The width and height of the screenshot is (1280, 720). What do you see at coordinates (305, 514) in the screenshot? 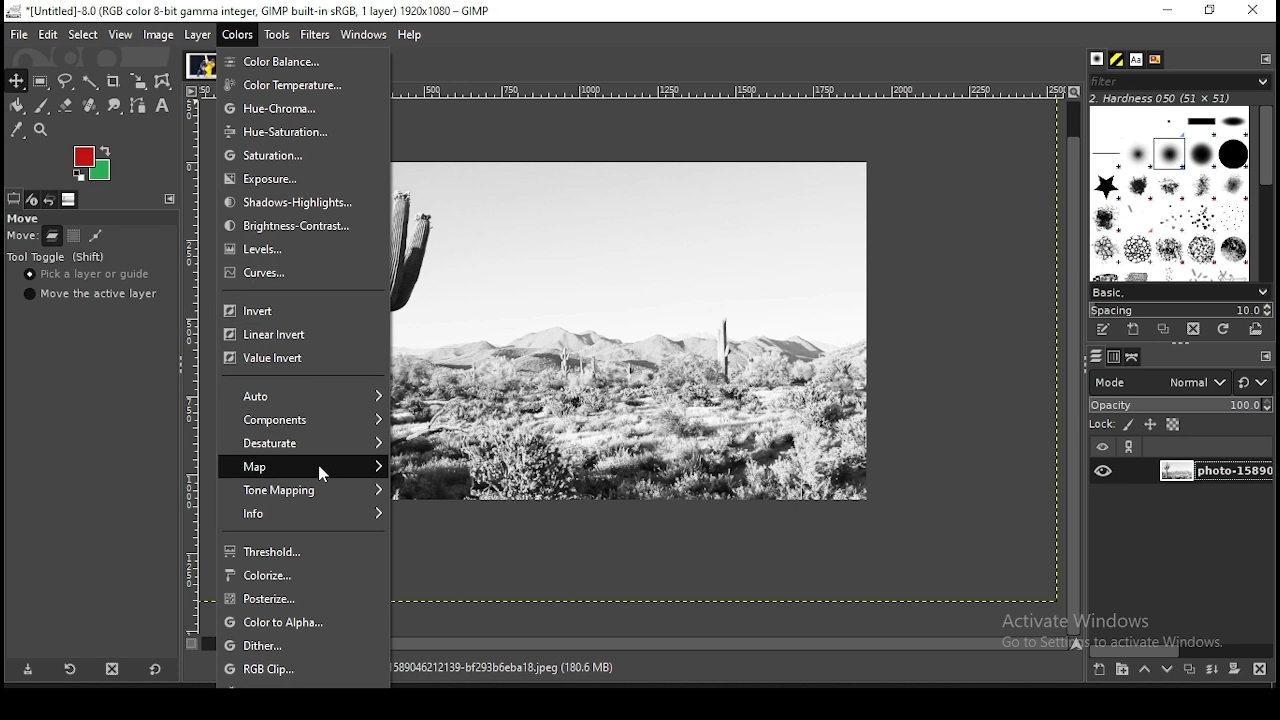
I see `info` at bounding box center [305, 514].